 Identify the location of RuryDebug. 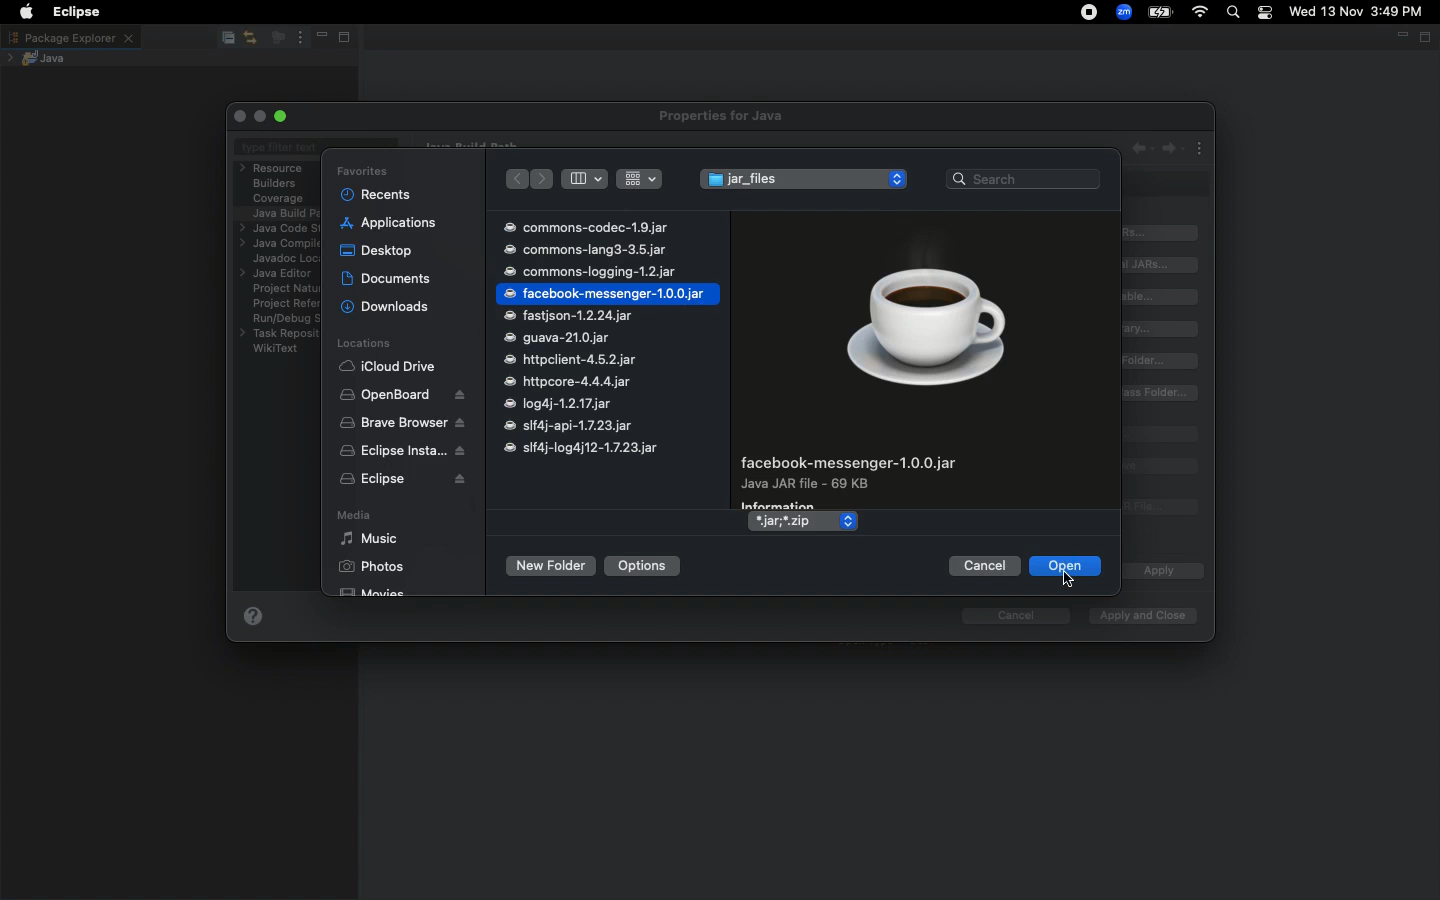
(286, 321).